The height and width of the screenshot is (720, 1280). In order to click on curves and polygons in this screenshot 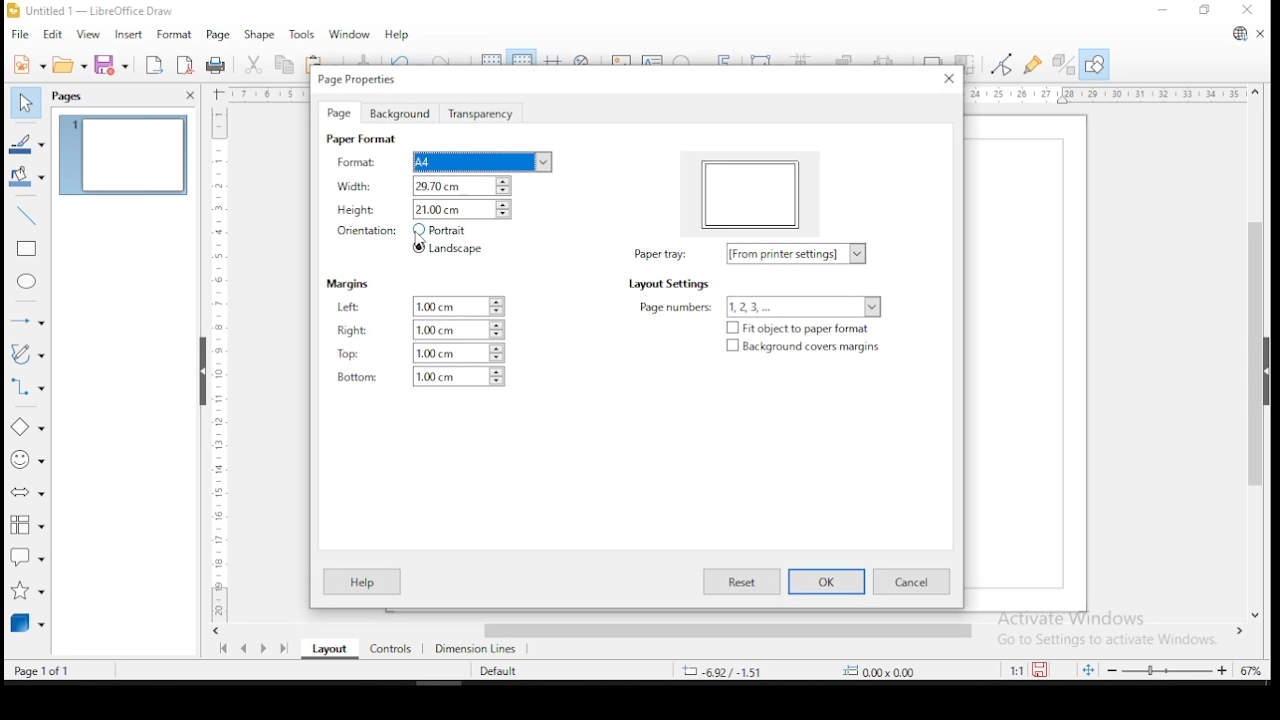, I will do `click(27, 355)`.